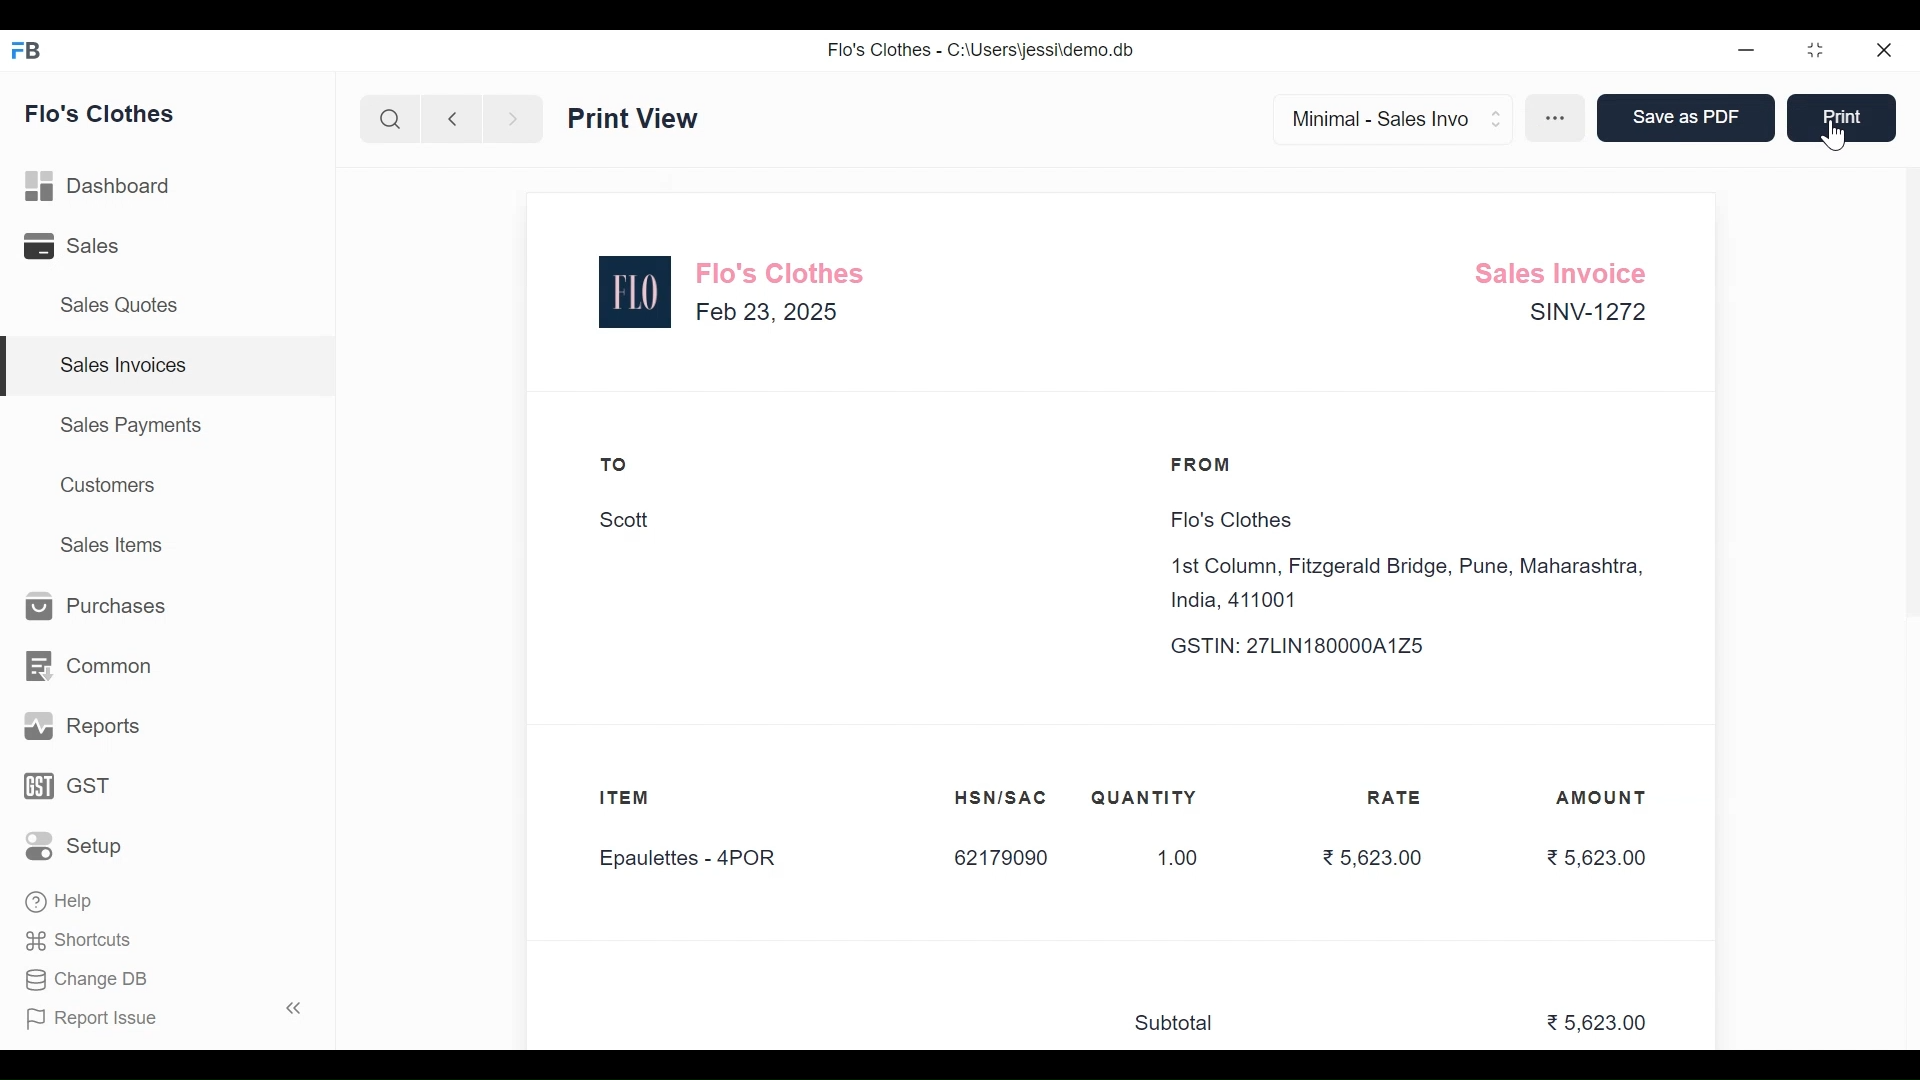 The image size is (1920, 1080). What do you see at coordinates (1600, 1024) in the screenshot?
I see `5,623.00` at bounding box center [1600, 1024].